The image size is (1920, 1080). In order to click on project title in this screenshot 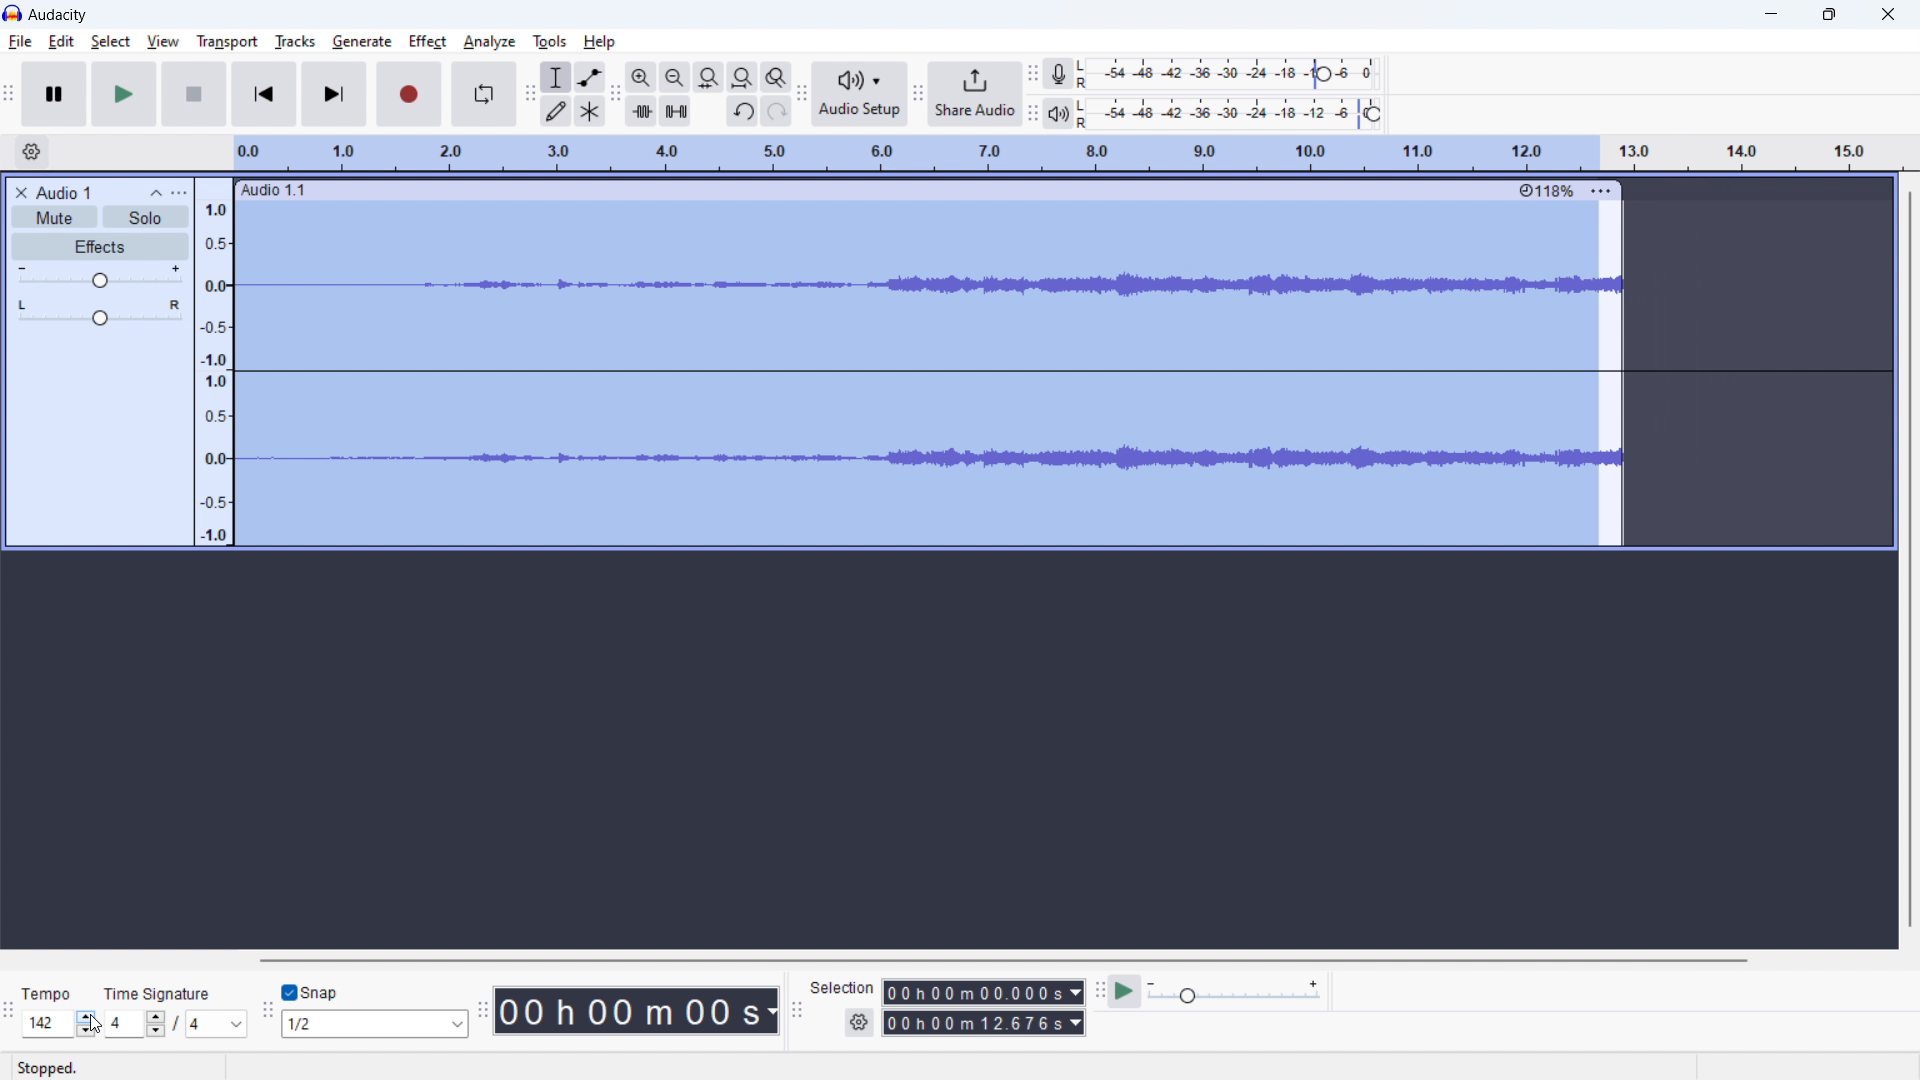, I will do `click(63, 191)`.